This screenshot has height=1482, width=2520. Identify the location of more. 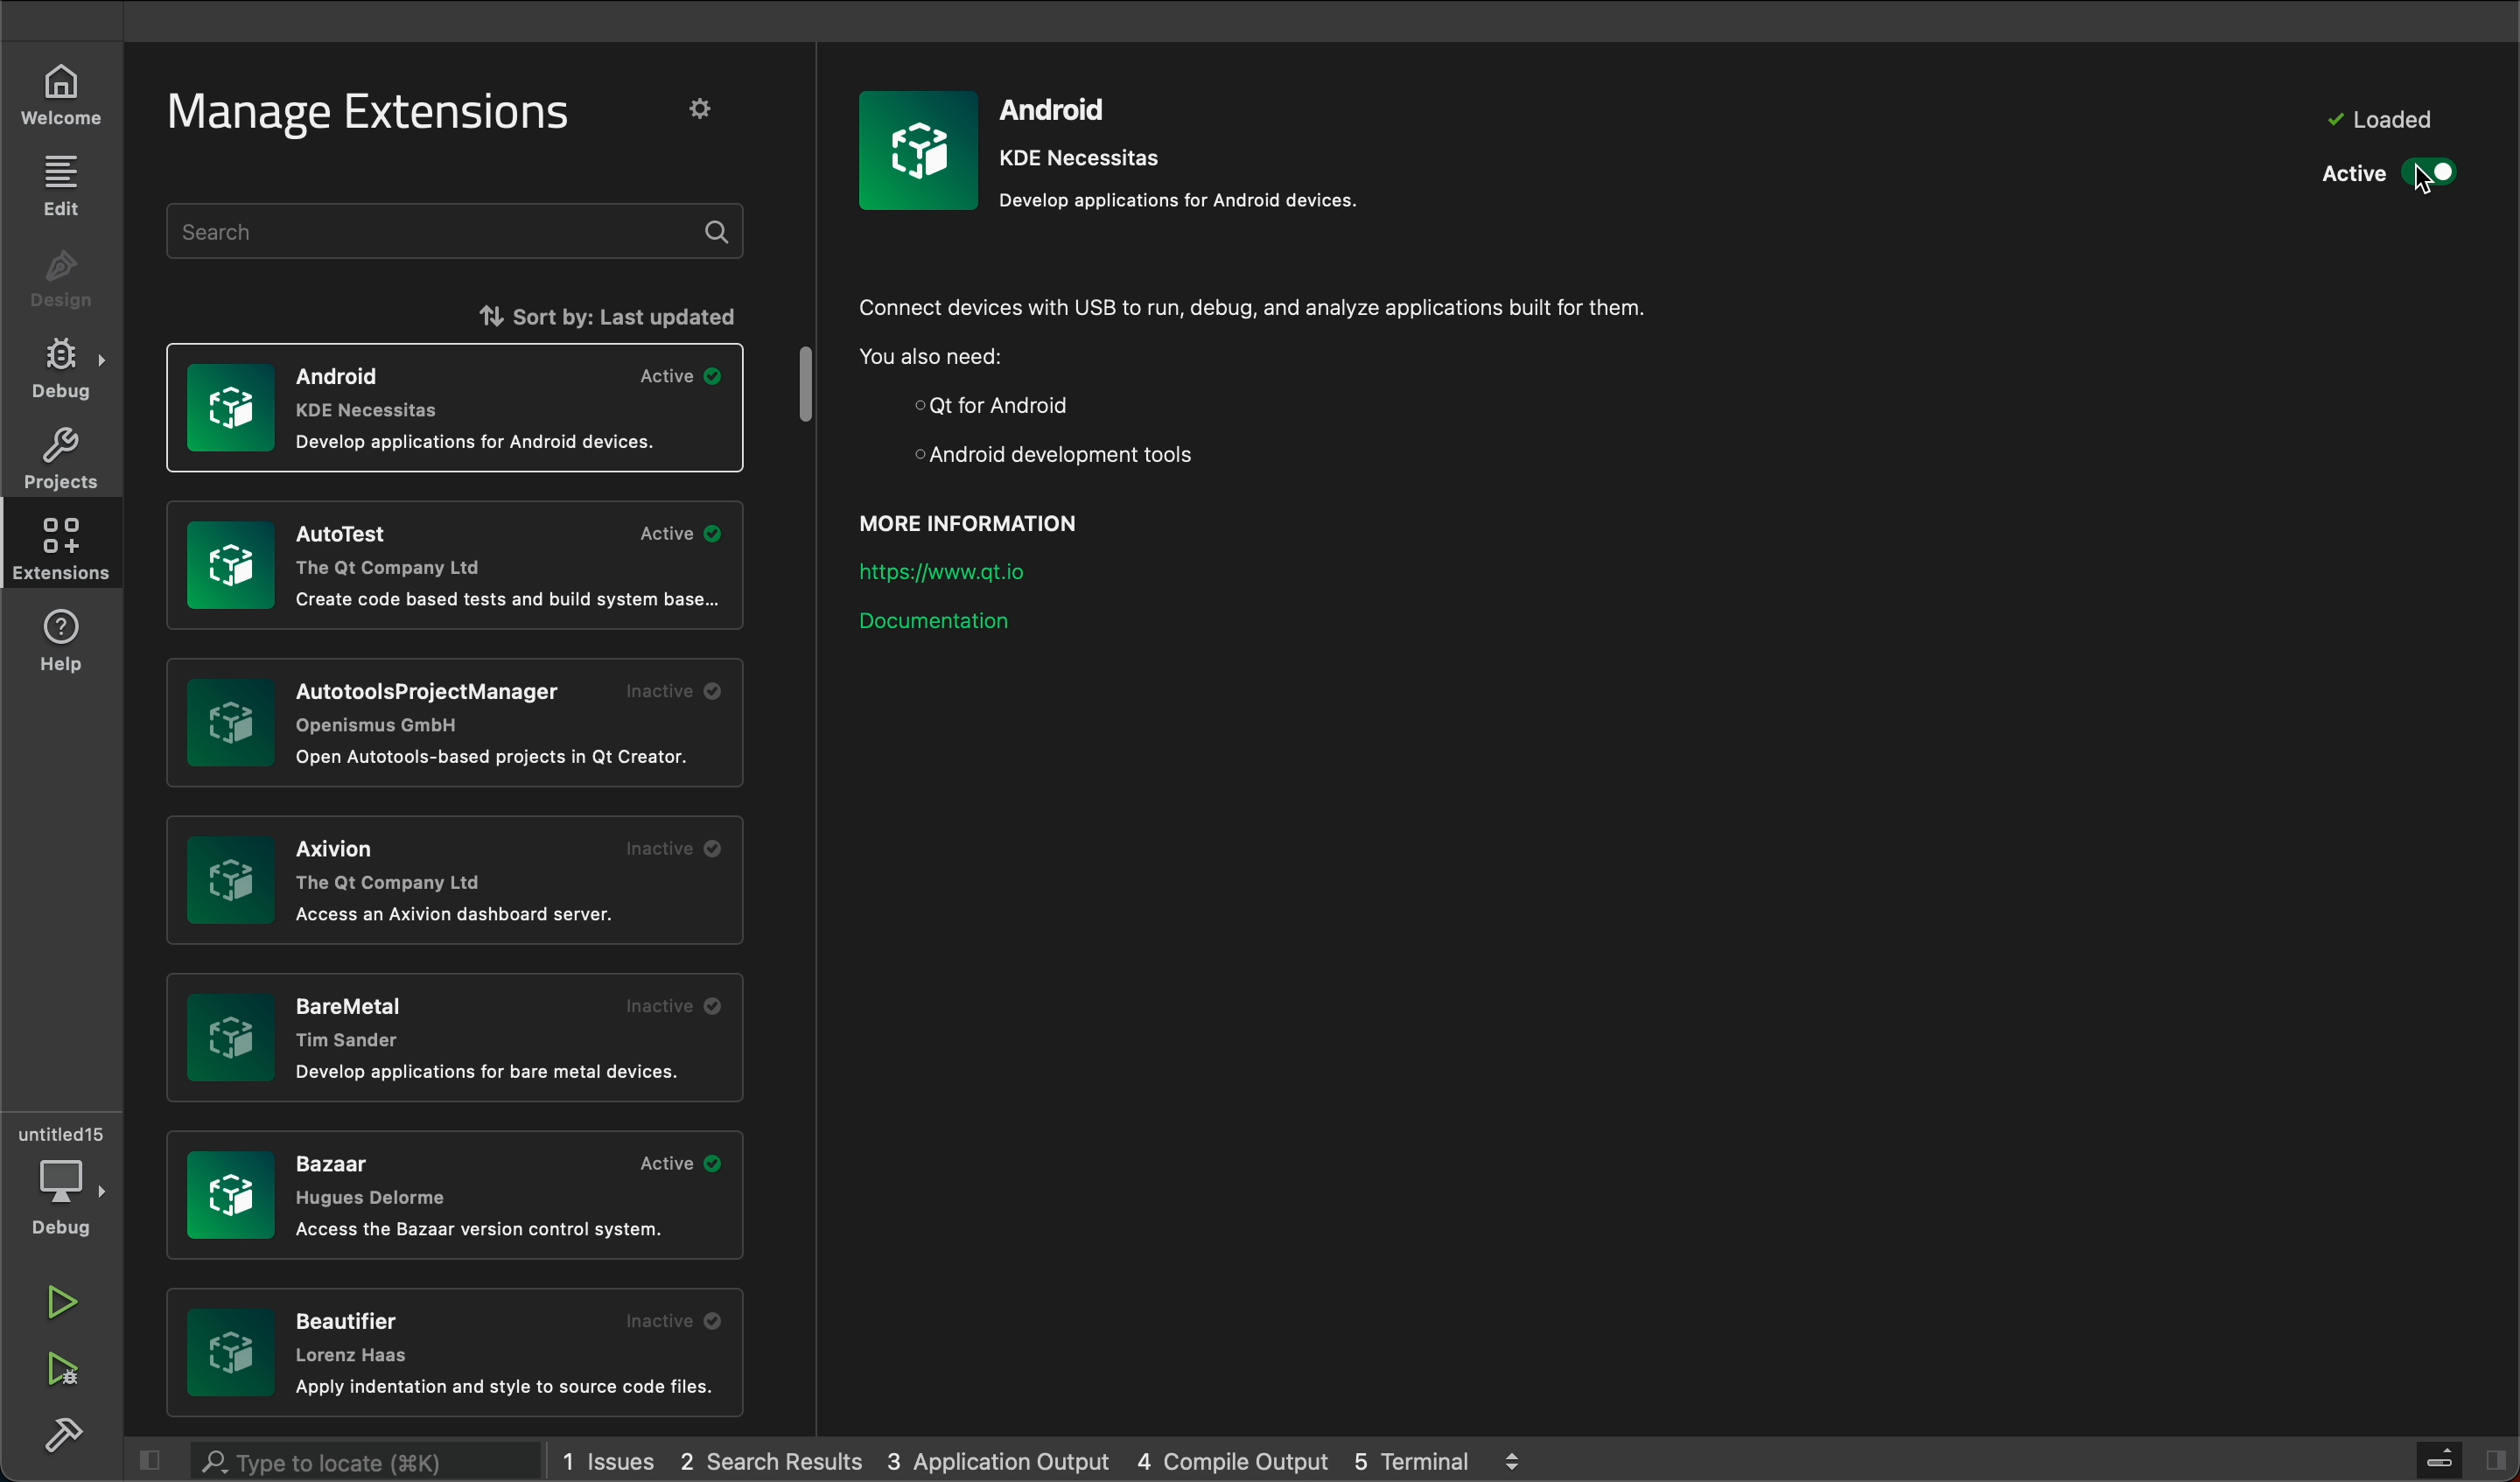
(1513, 1457).